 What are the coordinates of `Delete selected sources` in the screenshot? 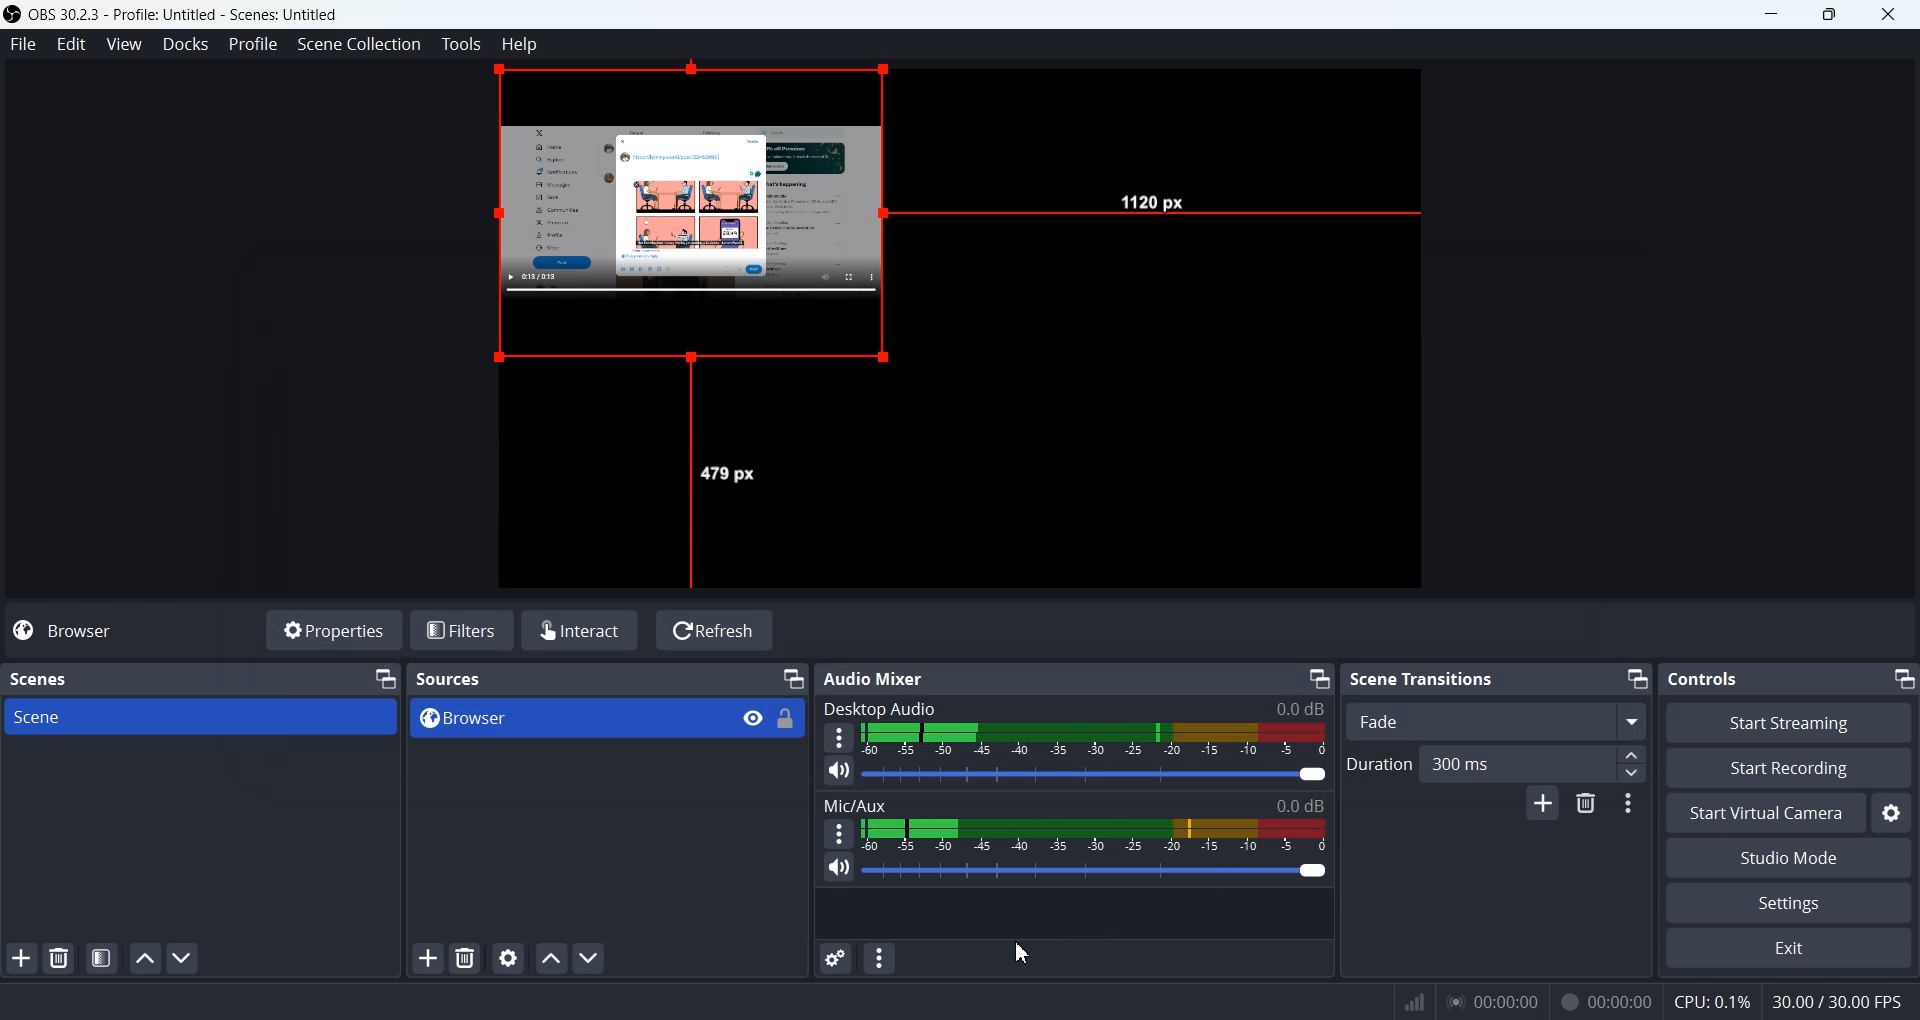 It's located at (468, 958).